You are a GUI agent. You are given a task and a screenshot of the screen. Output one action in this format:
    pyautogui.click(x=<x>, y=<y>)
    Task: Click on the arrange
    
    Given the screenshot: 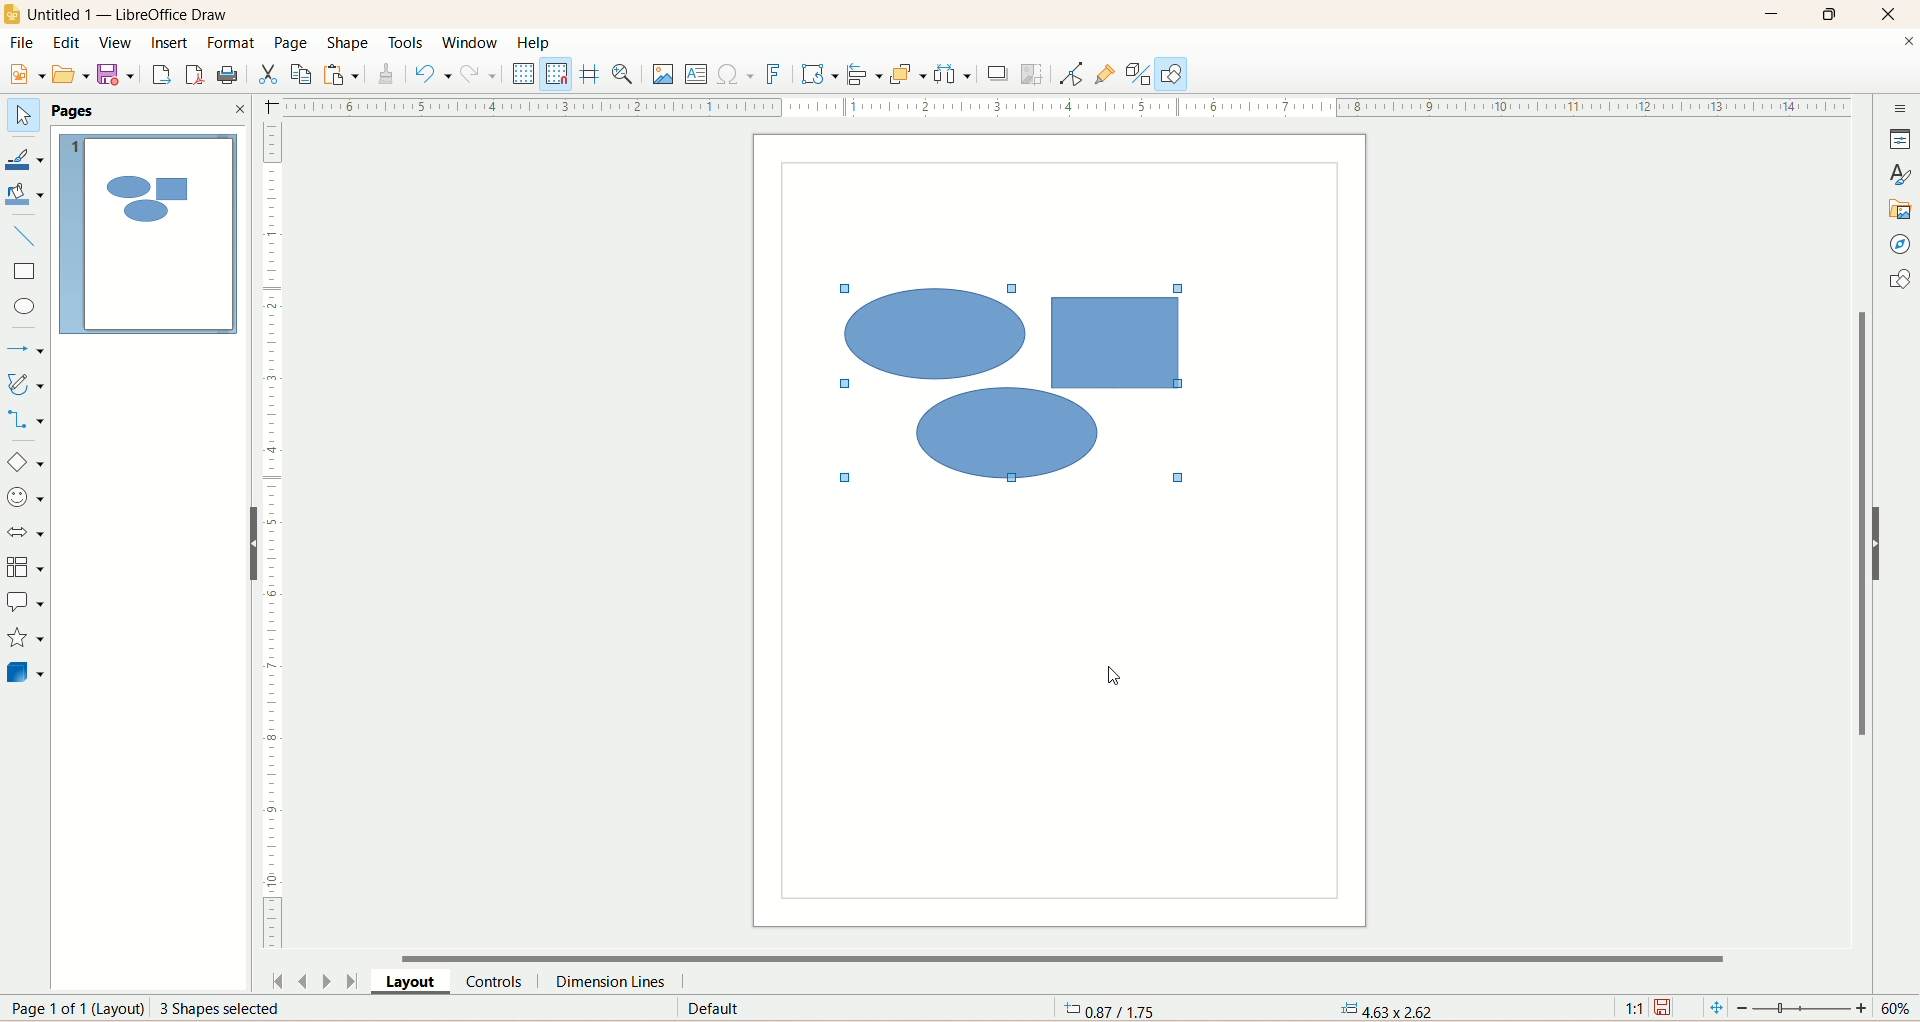 What is the action you would take?
    pyautogui.click(x=907, y=76)
    